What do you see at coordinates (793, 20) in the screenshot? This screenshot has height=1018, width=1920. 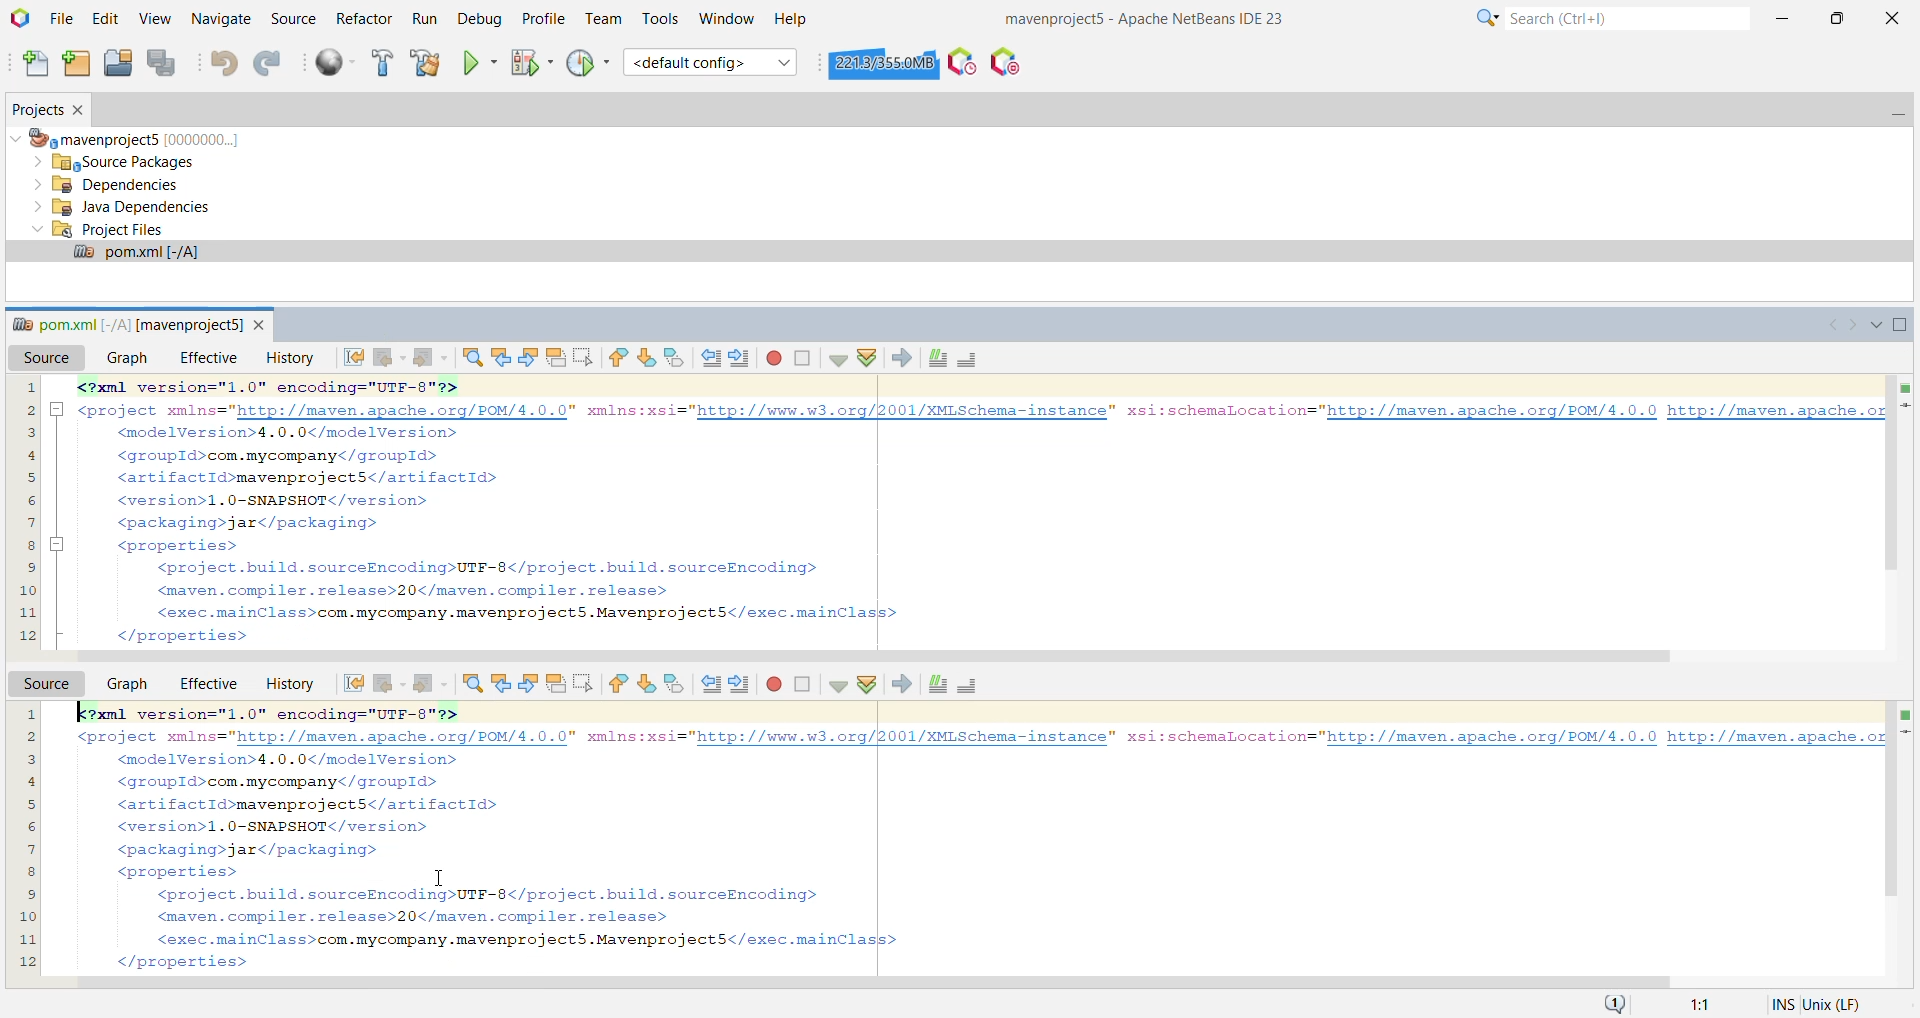 I see `Help` at bounding box center [793, 20].